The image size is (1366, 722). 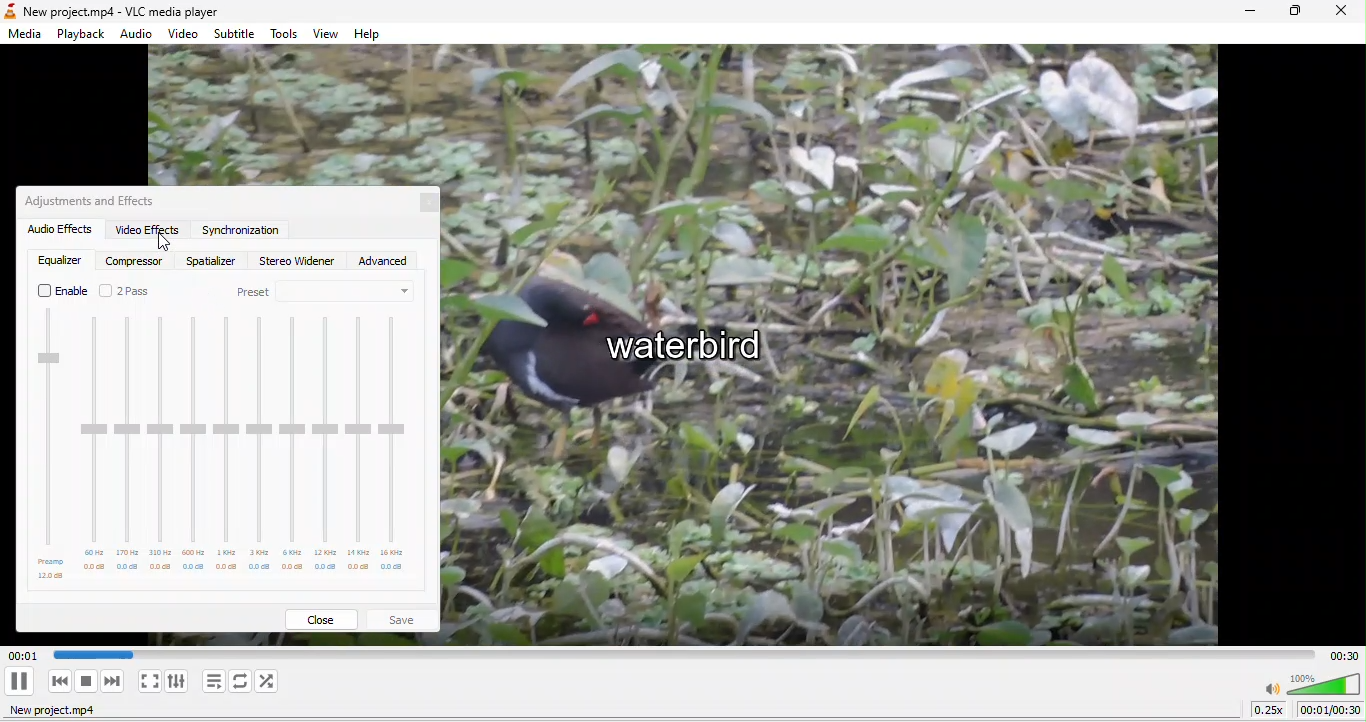 I want to click on tools, so click(x=287, y=34).